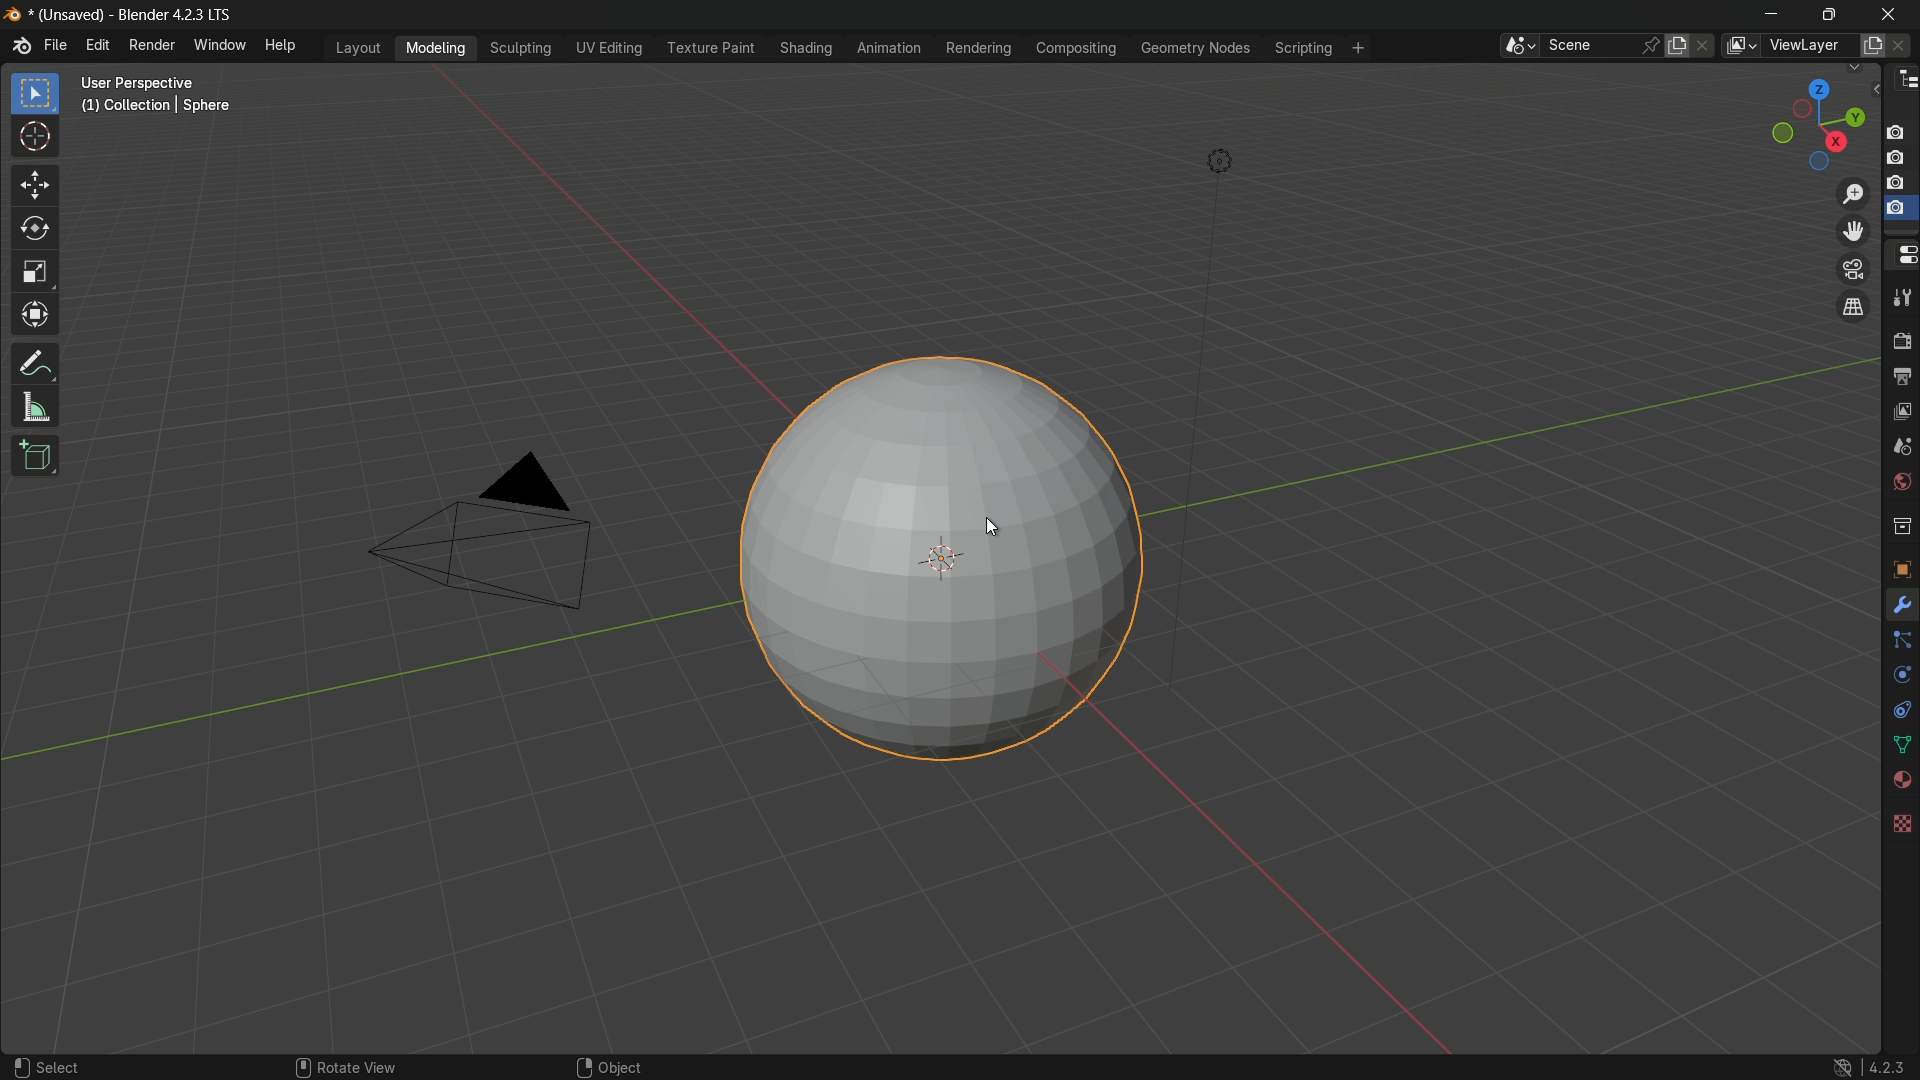  I want to click on object, so click(1900, 565).